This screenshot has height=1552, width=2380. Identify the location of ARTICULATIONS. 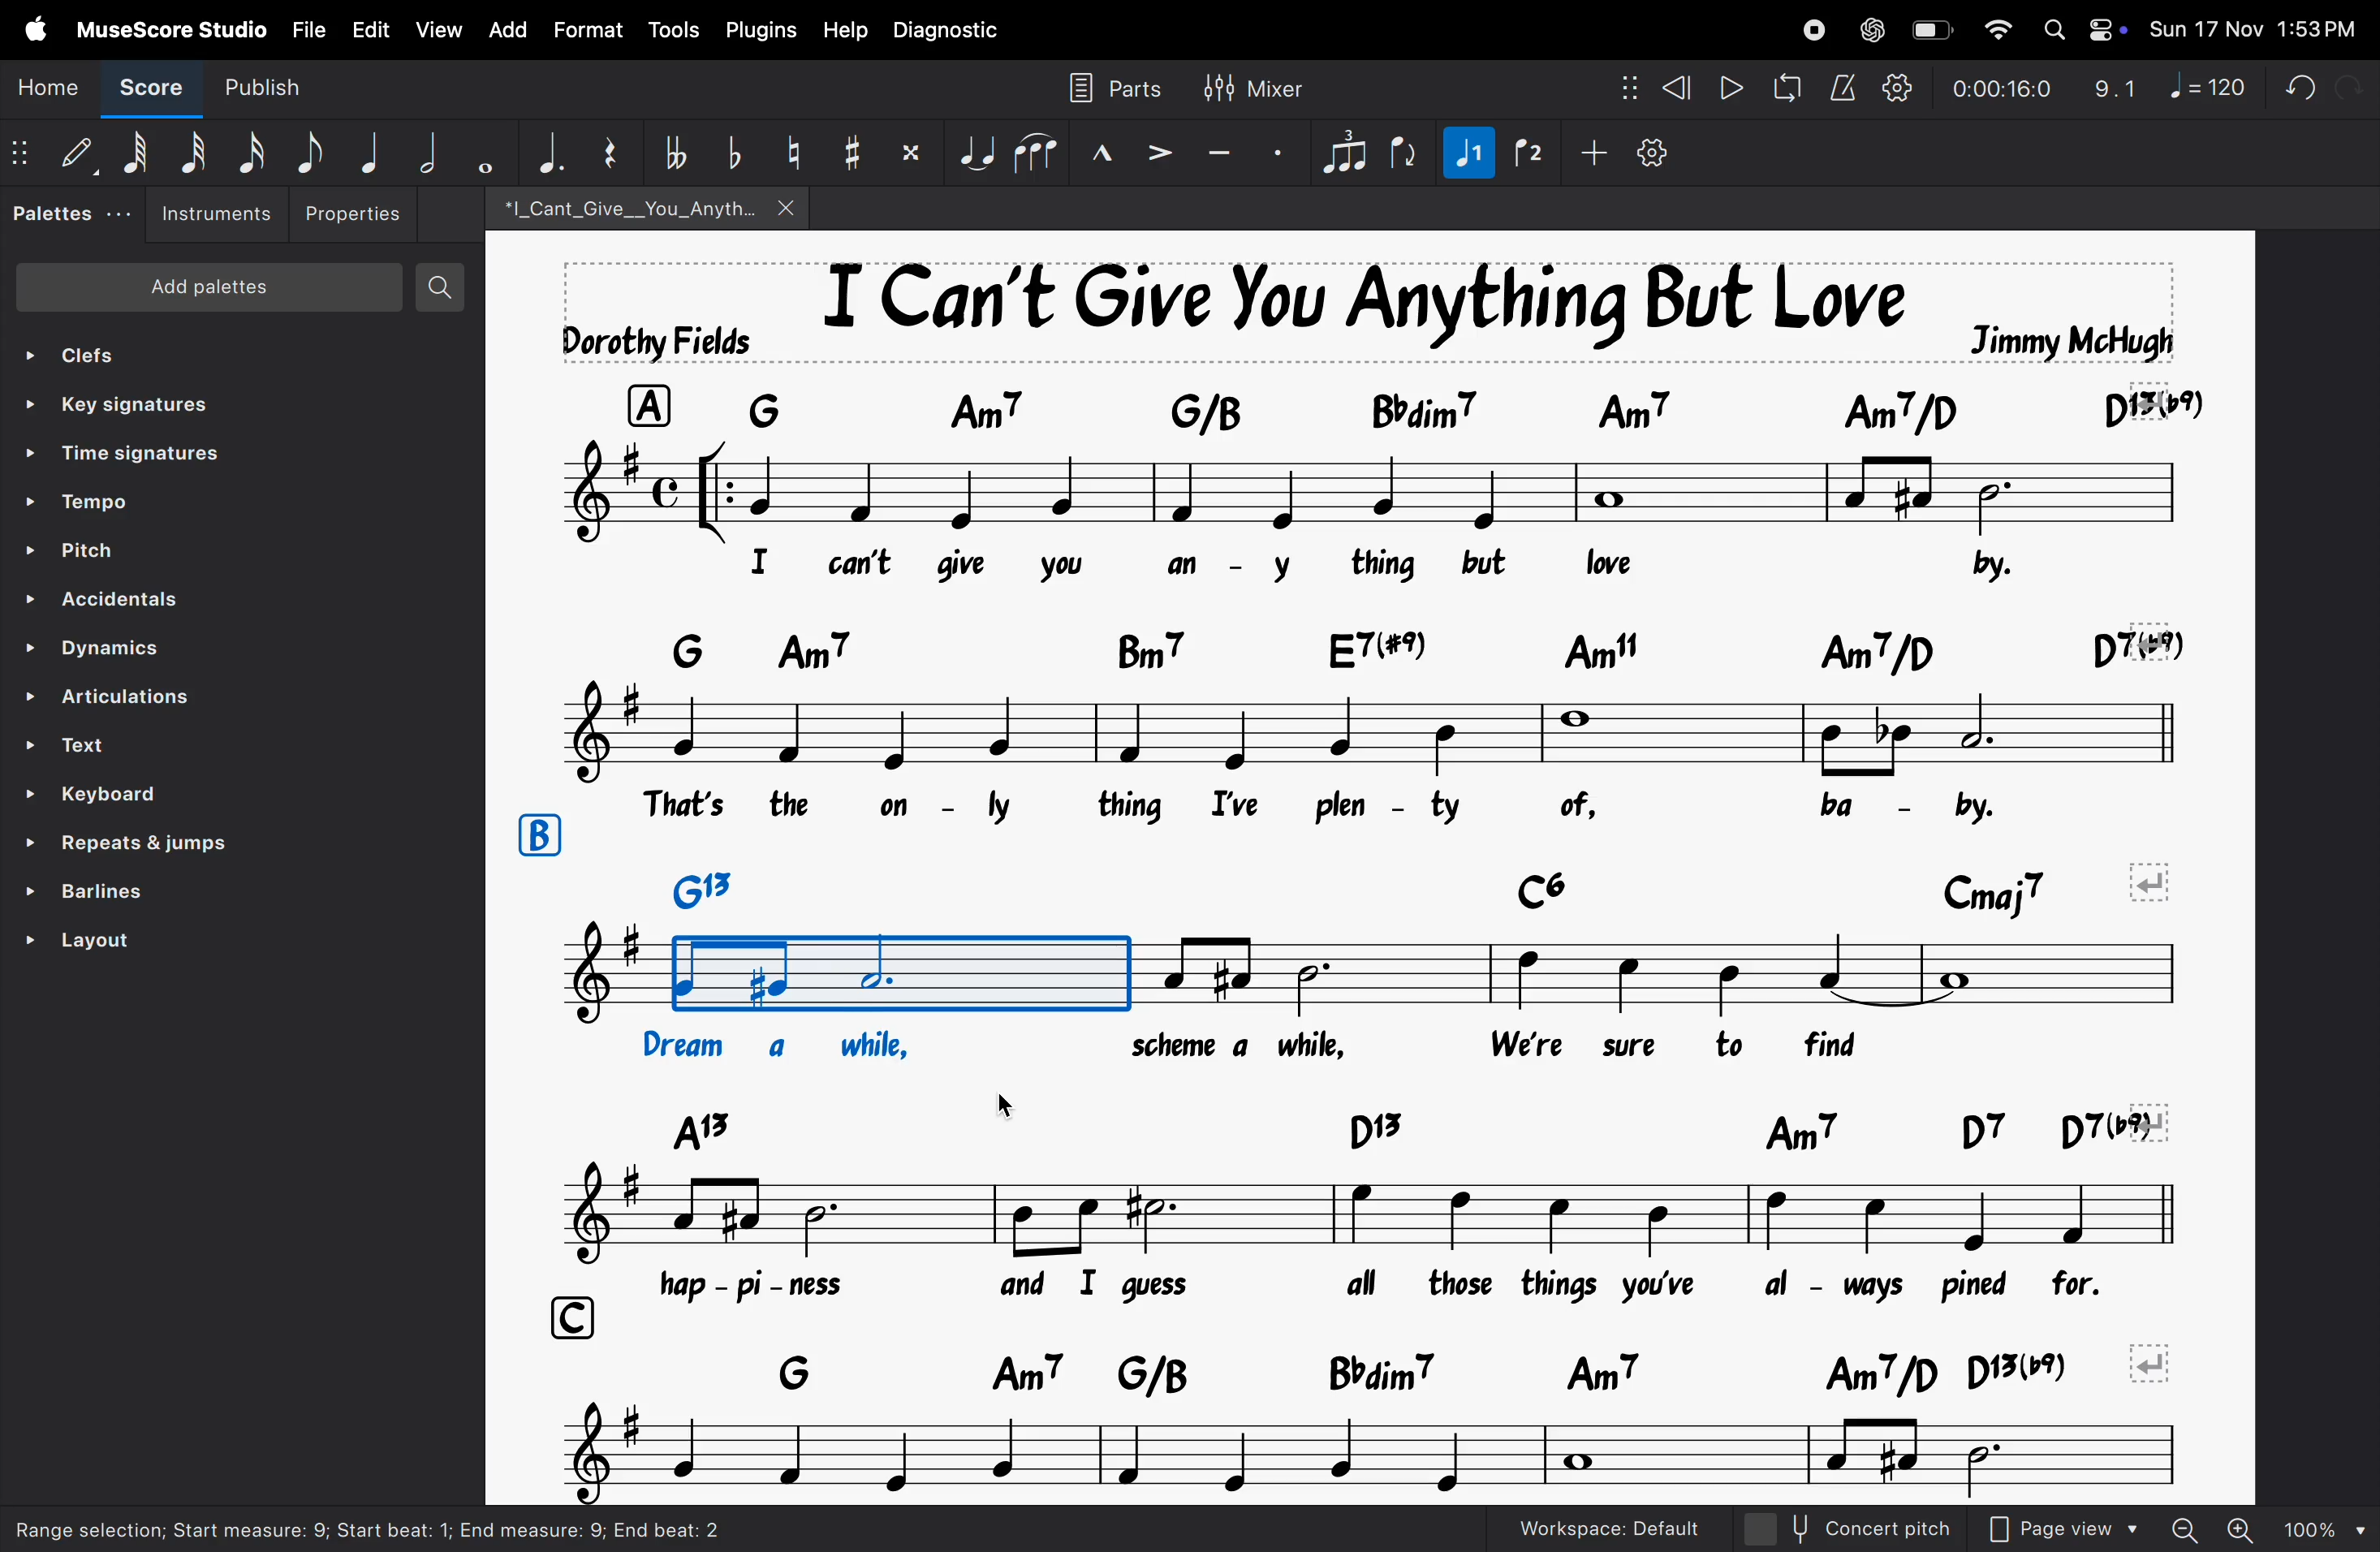
(114, 697).